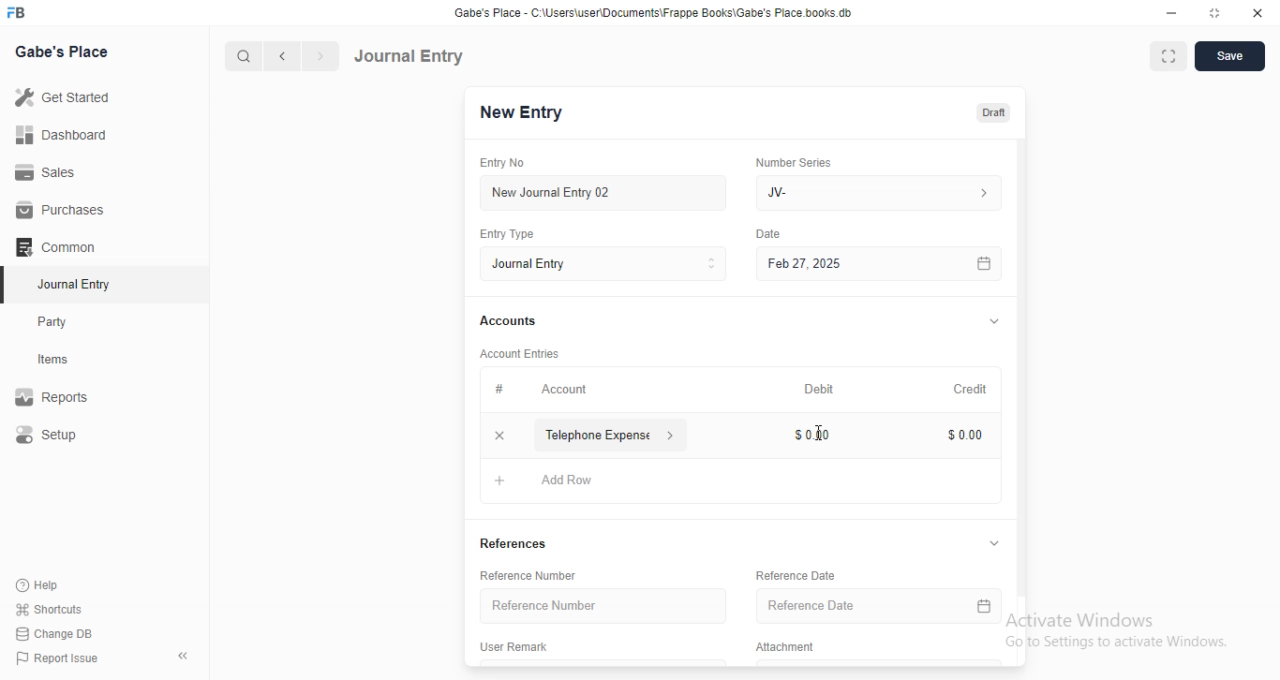 The width and height of the screenshot is (1280, 680). I want to click on Add, so click(499, 435).